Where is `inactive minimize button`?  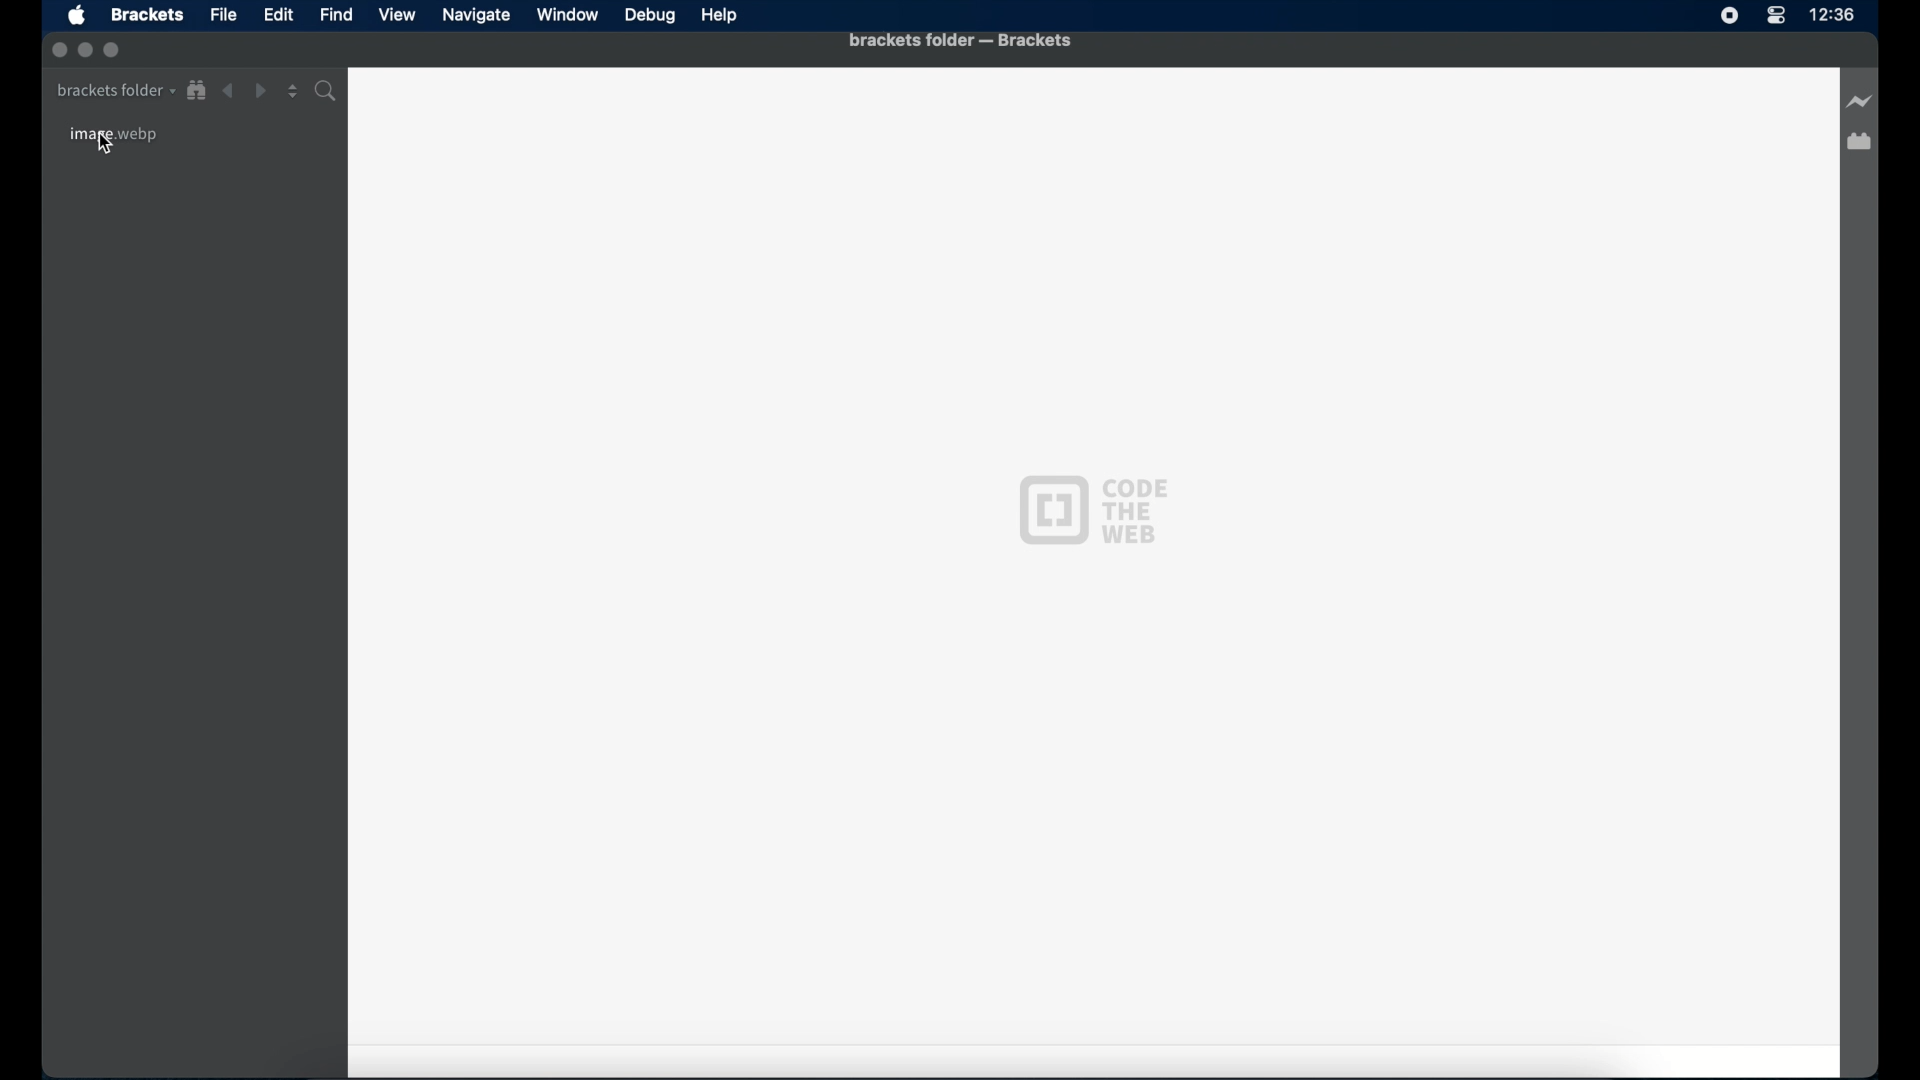
inactive minimize button is located at coordinates (85, 51).